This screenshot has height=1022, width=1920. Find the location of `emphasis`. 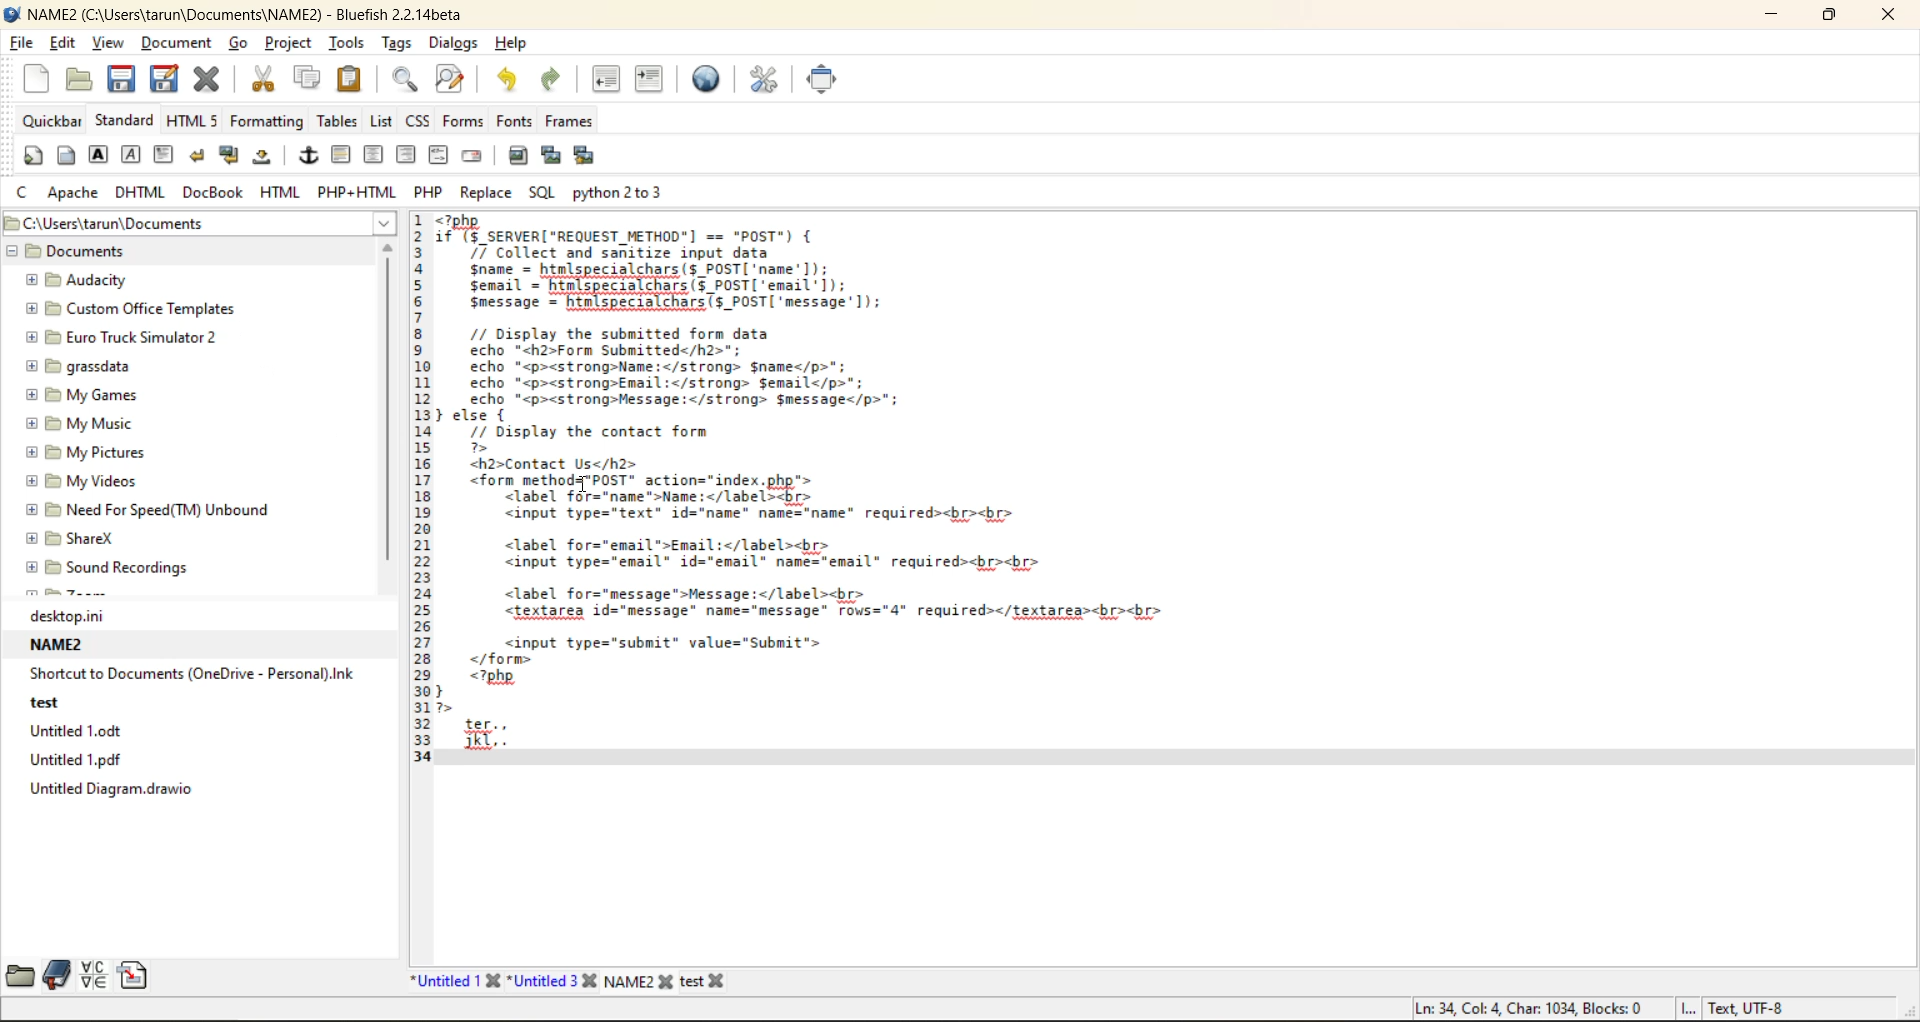

emphasis is located at coordinates (135, 155).